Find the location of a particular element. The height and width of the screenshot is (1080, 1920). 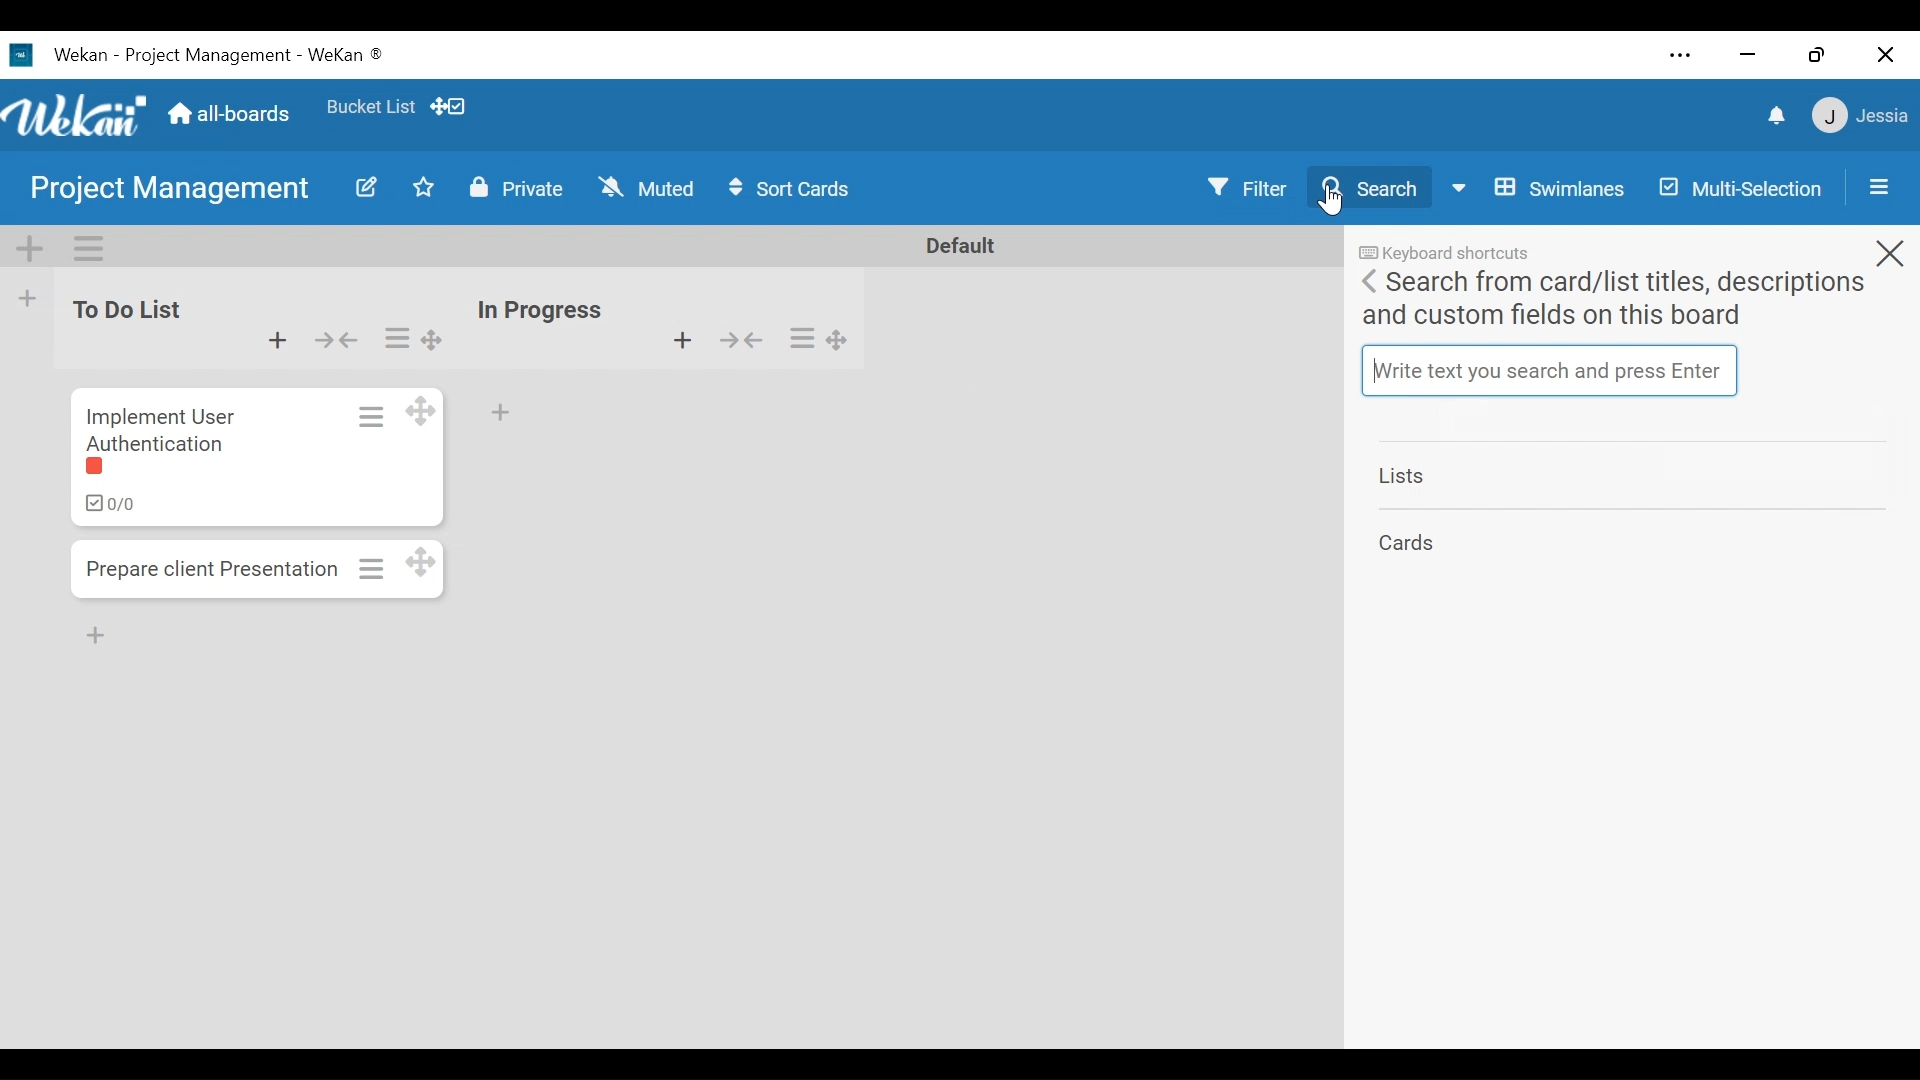

Private is located at coordinates (515, 190).